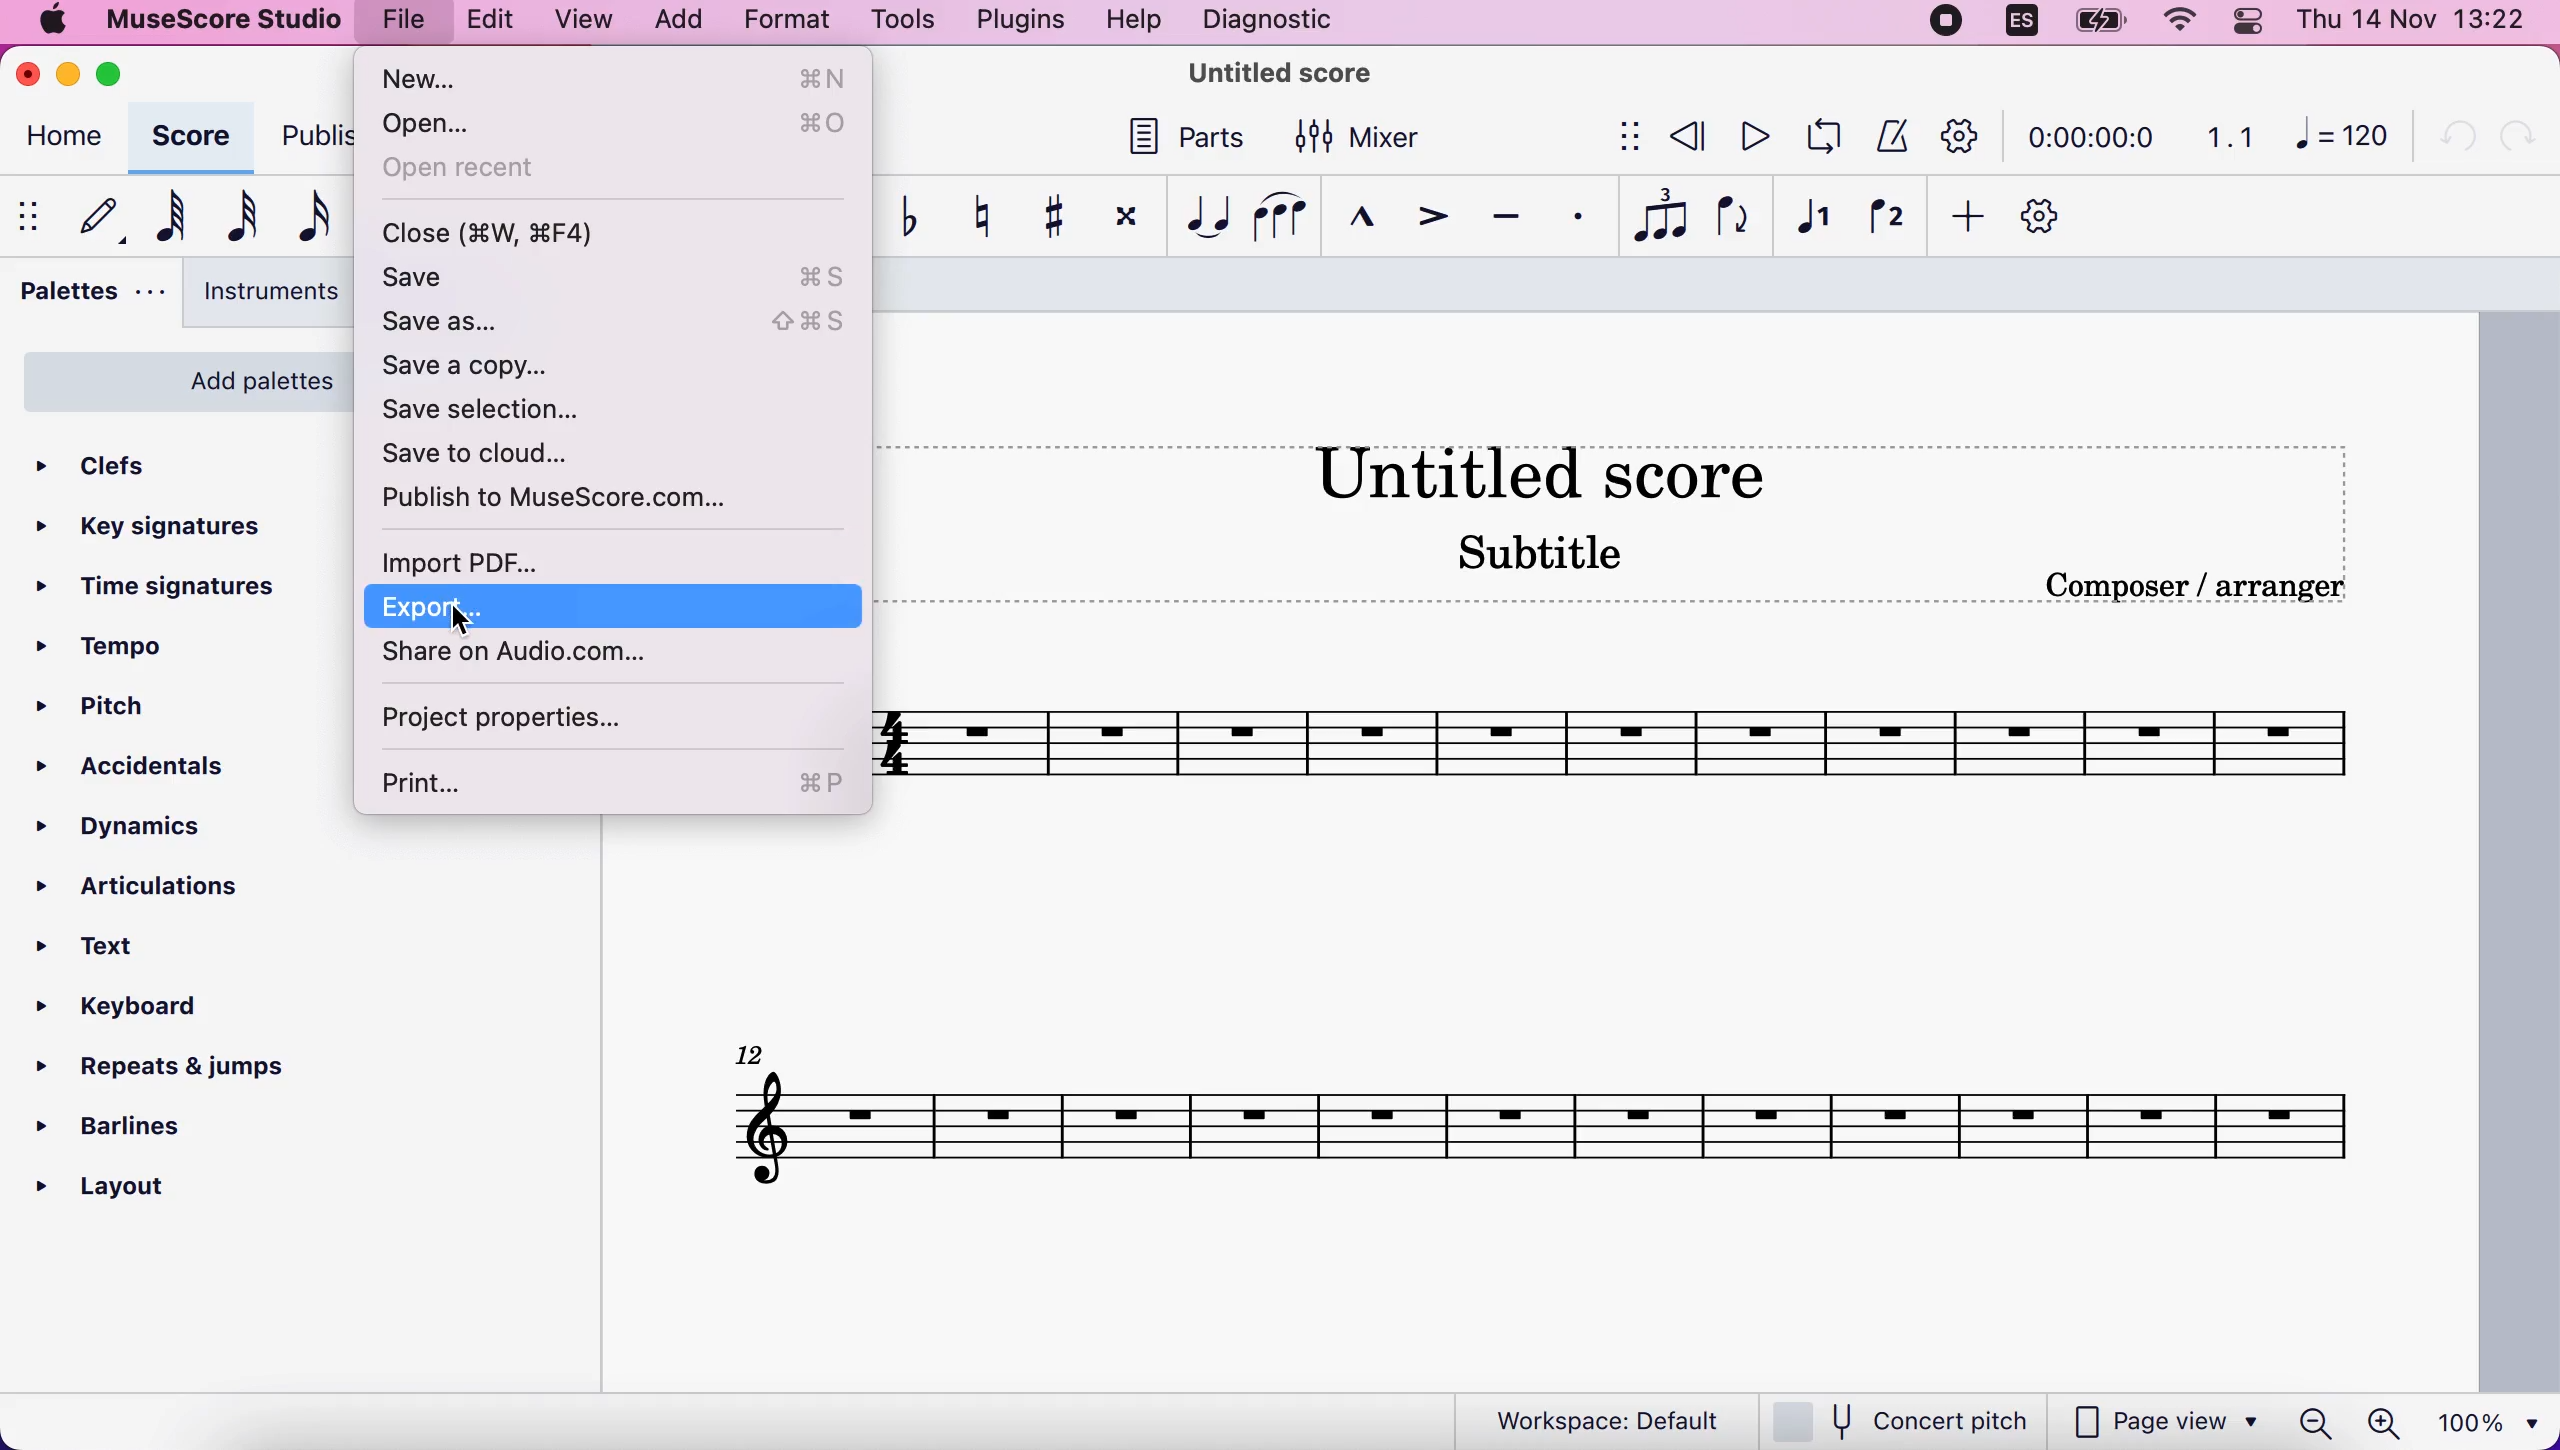 This screenshot has height=1450, width=2560. I want to click on 32nd note, so click(238, 215).